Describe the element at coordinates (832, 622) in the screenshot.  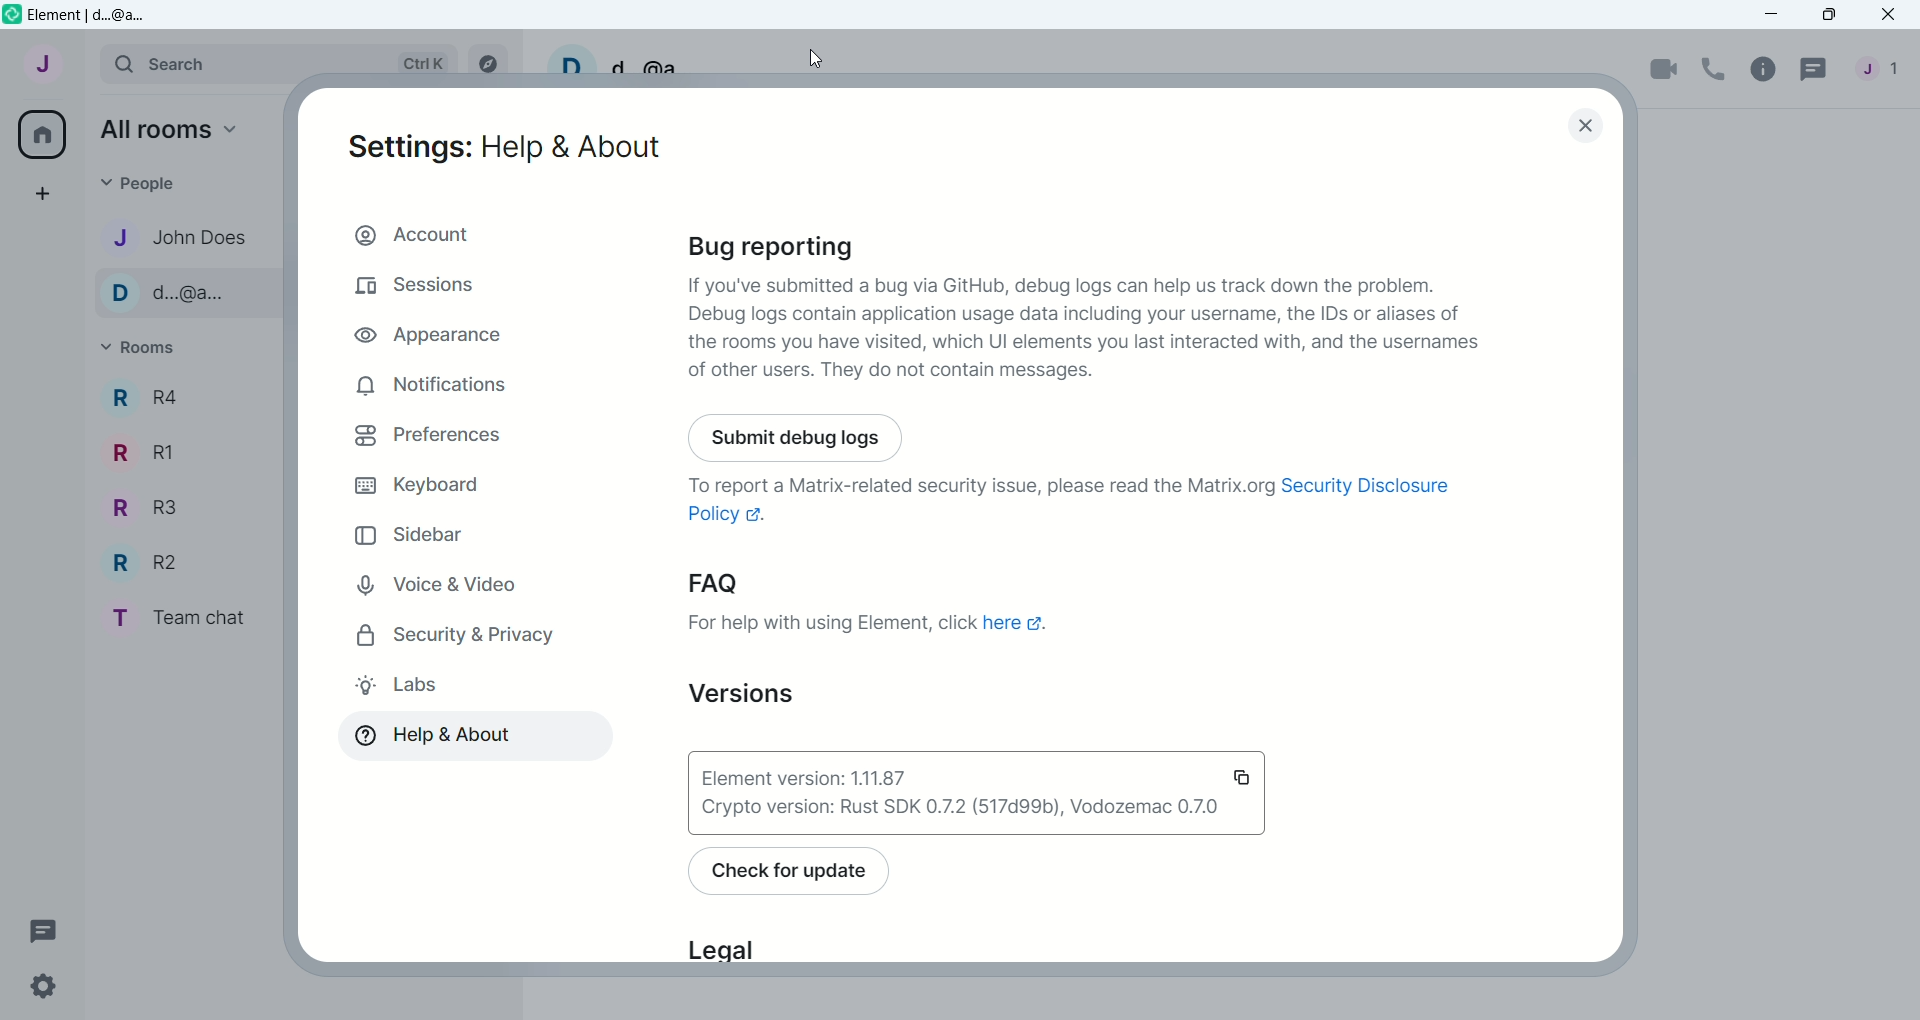
I see `for help with using element click` at that location.